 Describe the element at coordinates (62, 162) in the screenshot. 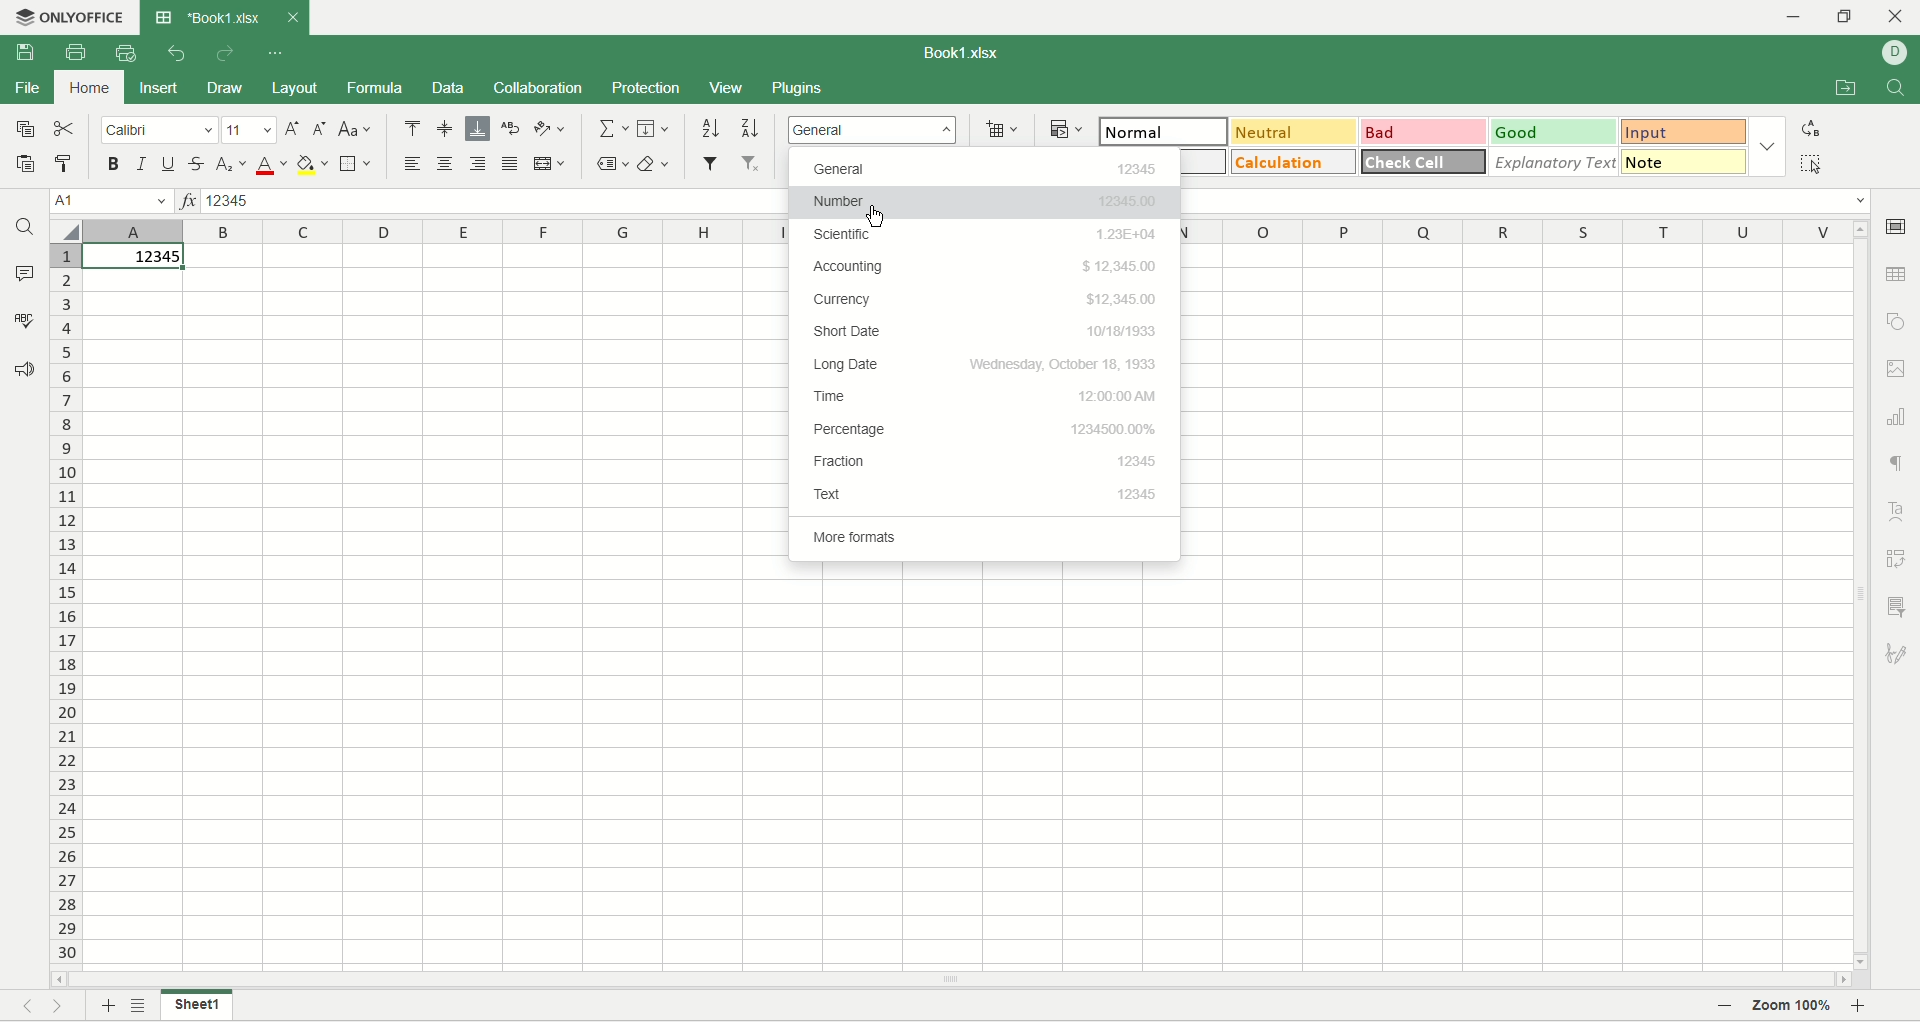

I see `copy formatting` at that location.